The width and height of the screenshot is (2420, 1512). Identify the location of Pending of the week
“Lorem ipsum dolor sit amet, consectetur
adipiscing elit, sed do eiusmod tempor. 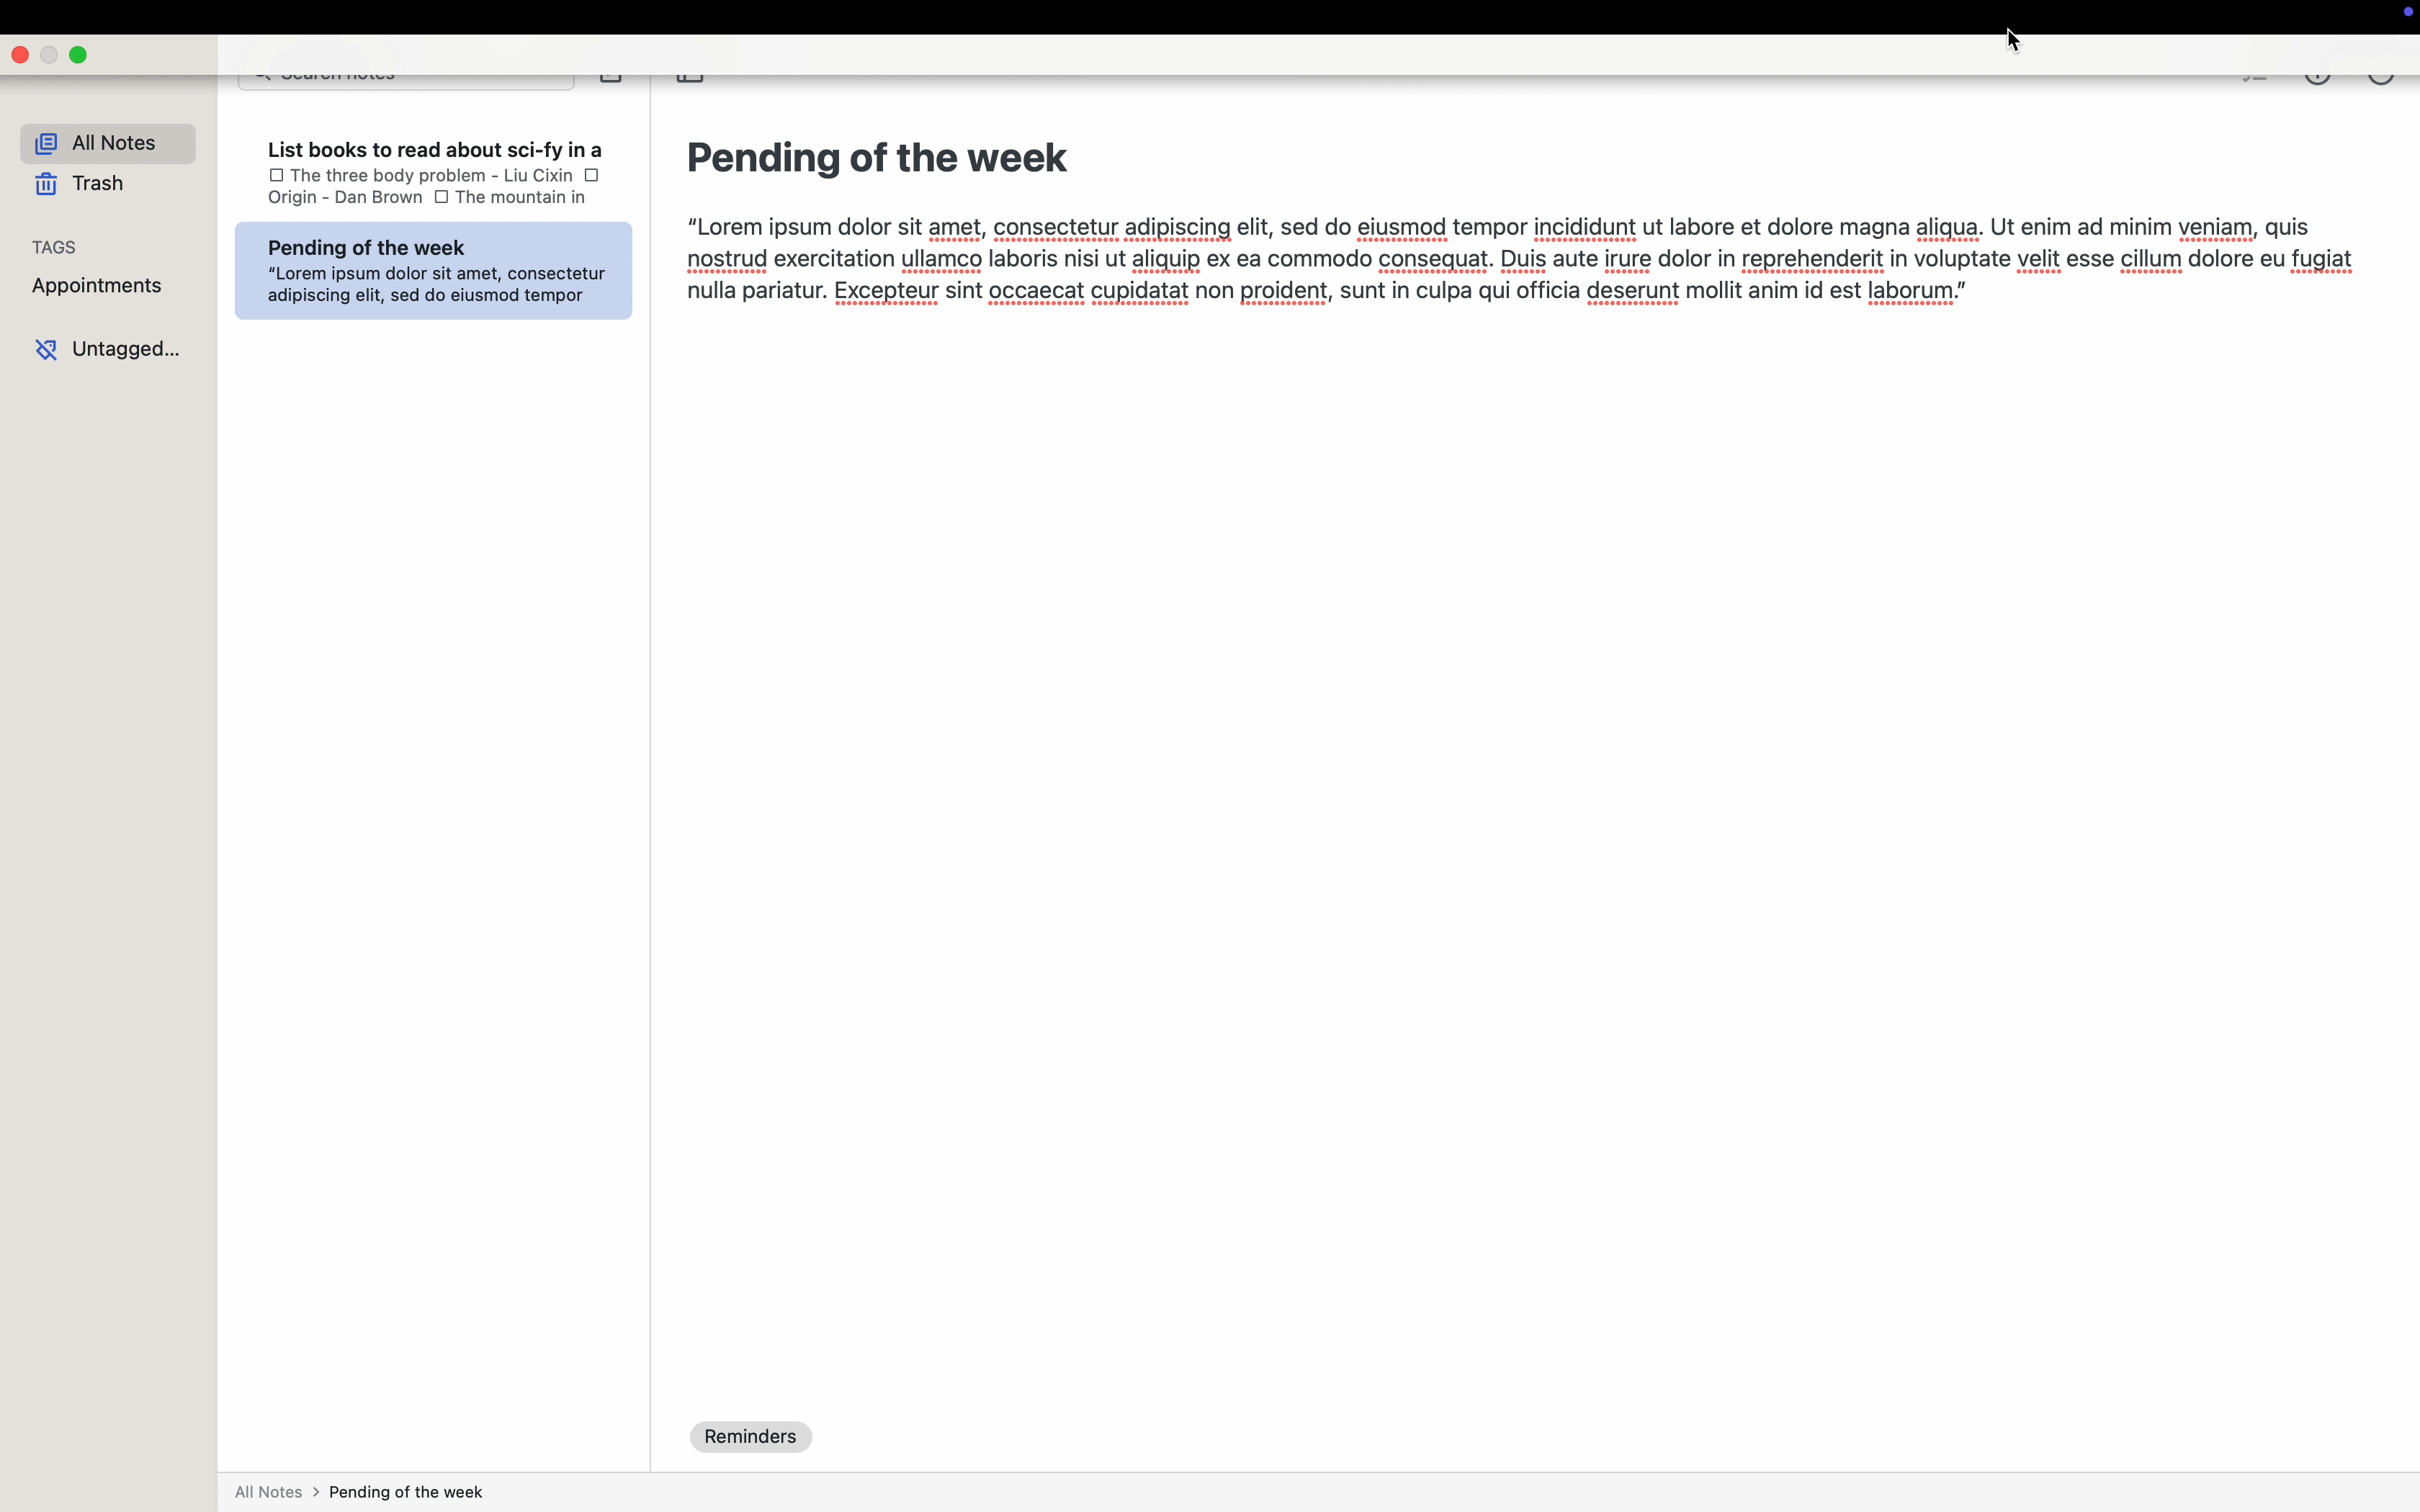
(429, 275).